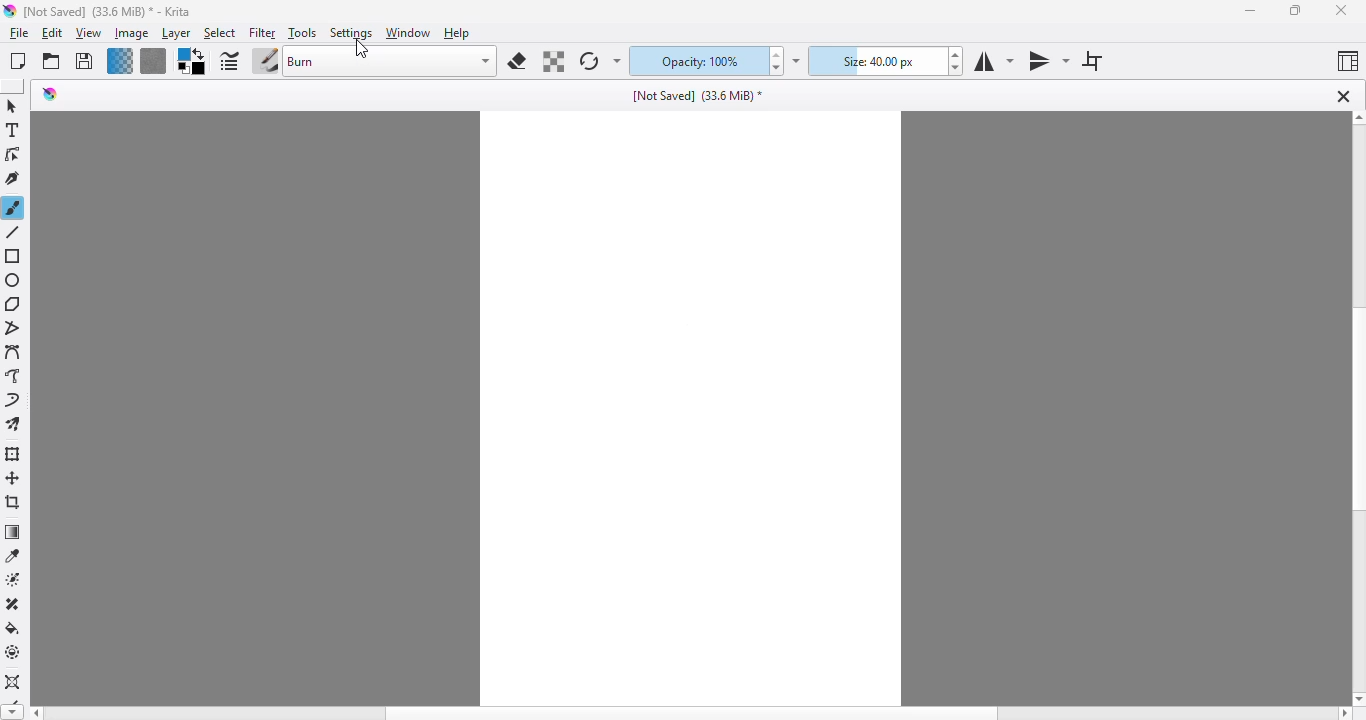 The height and width of the screenshot is (720, 1366). I want to click on view, so click(88, 34).